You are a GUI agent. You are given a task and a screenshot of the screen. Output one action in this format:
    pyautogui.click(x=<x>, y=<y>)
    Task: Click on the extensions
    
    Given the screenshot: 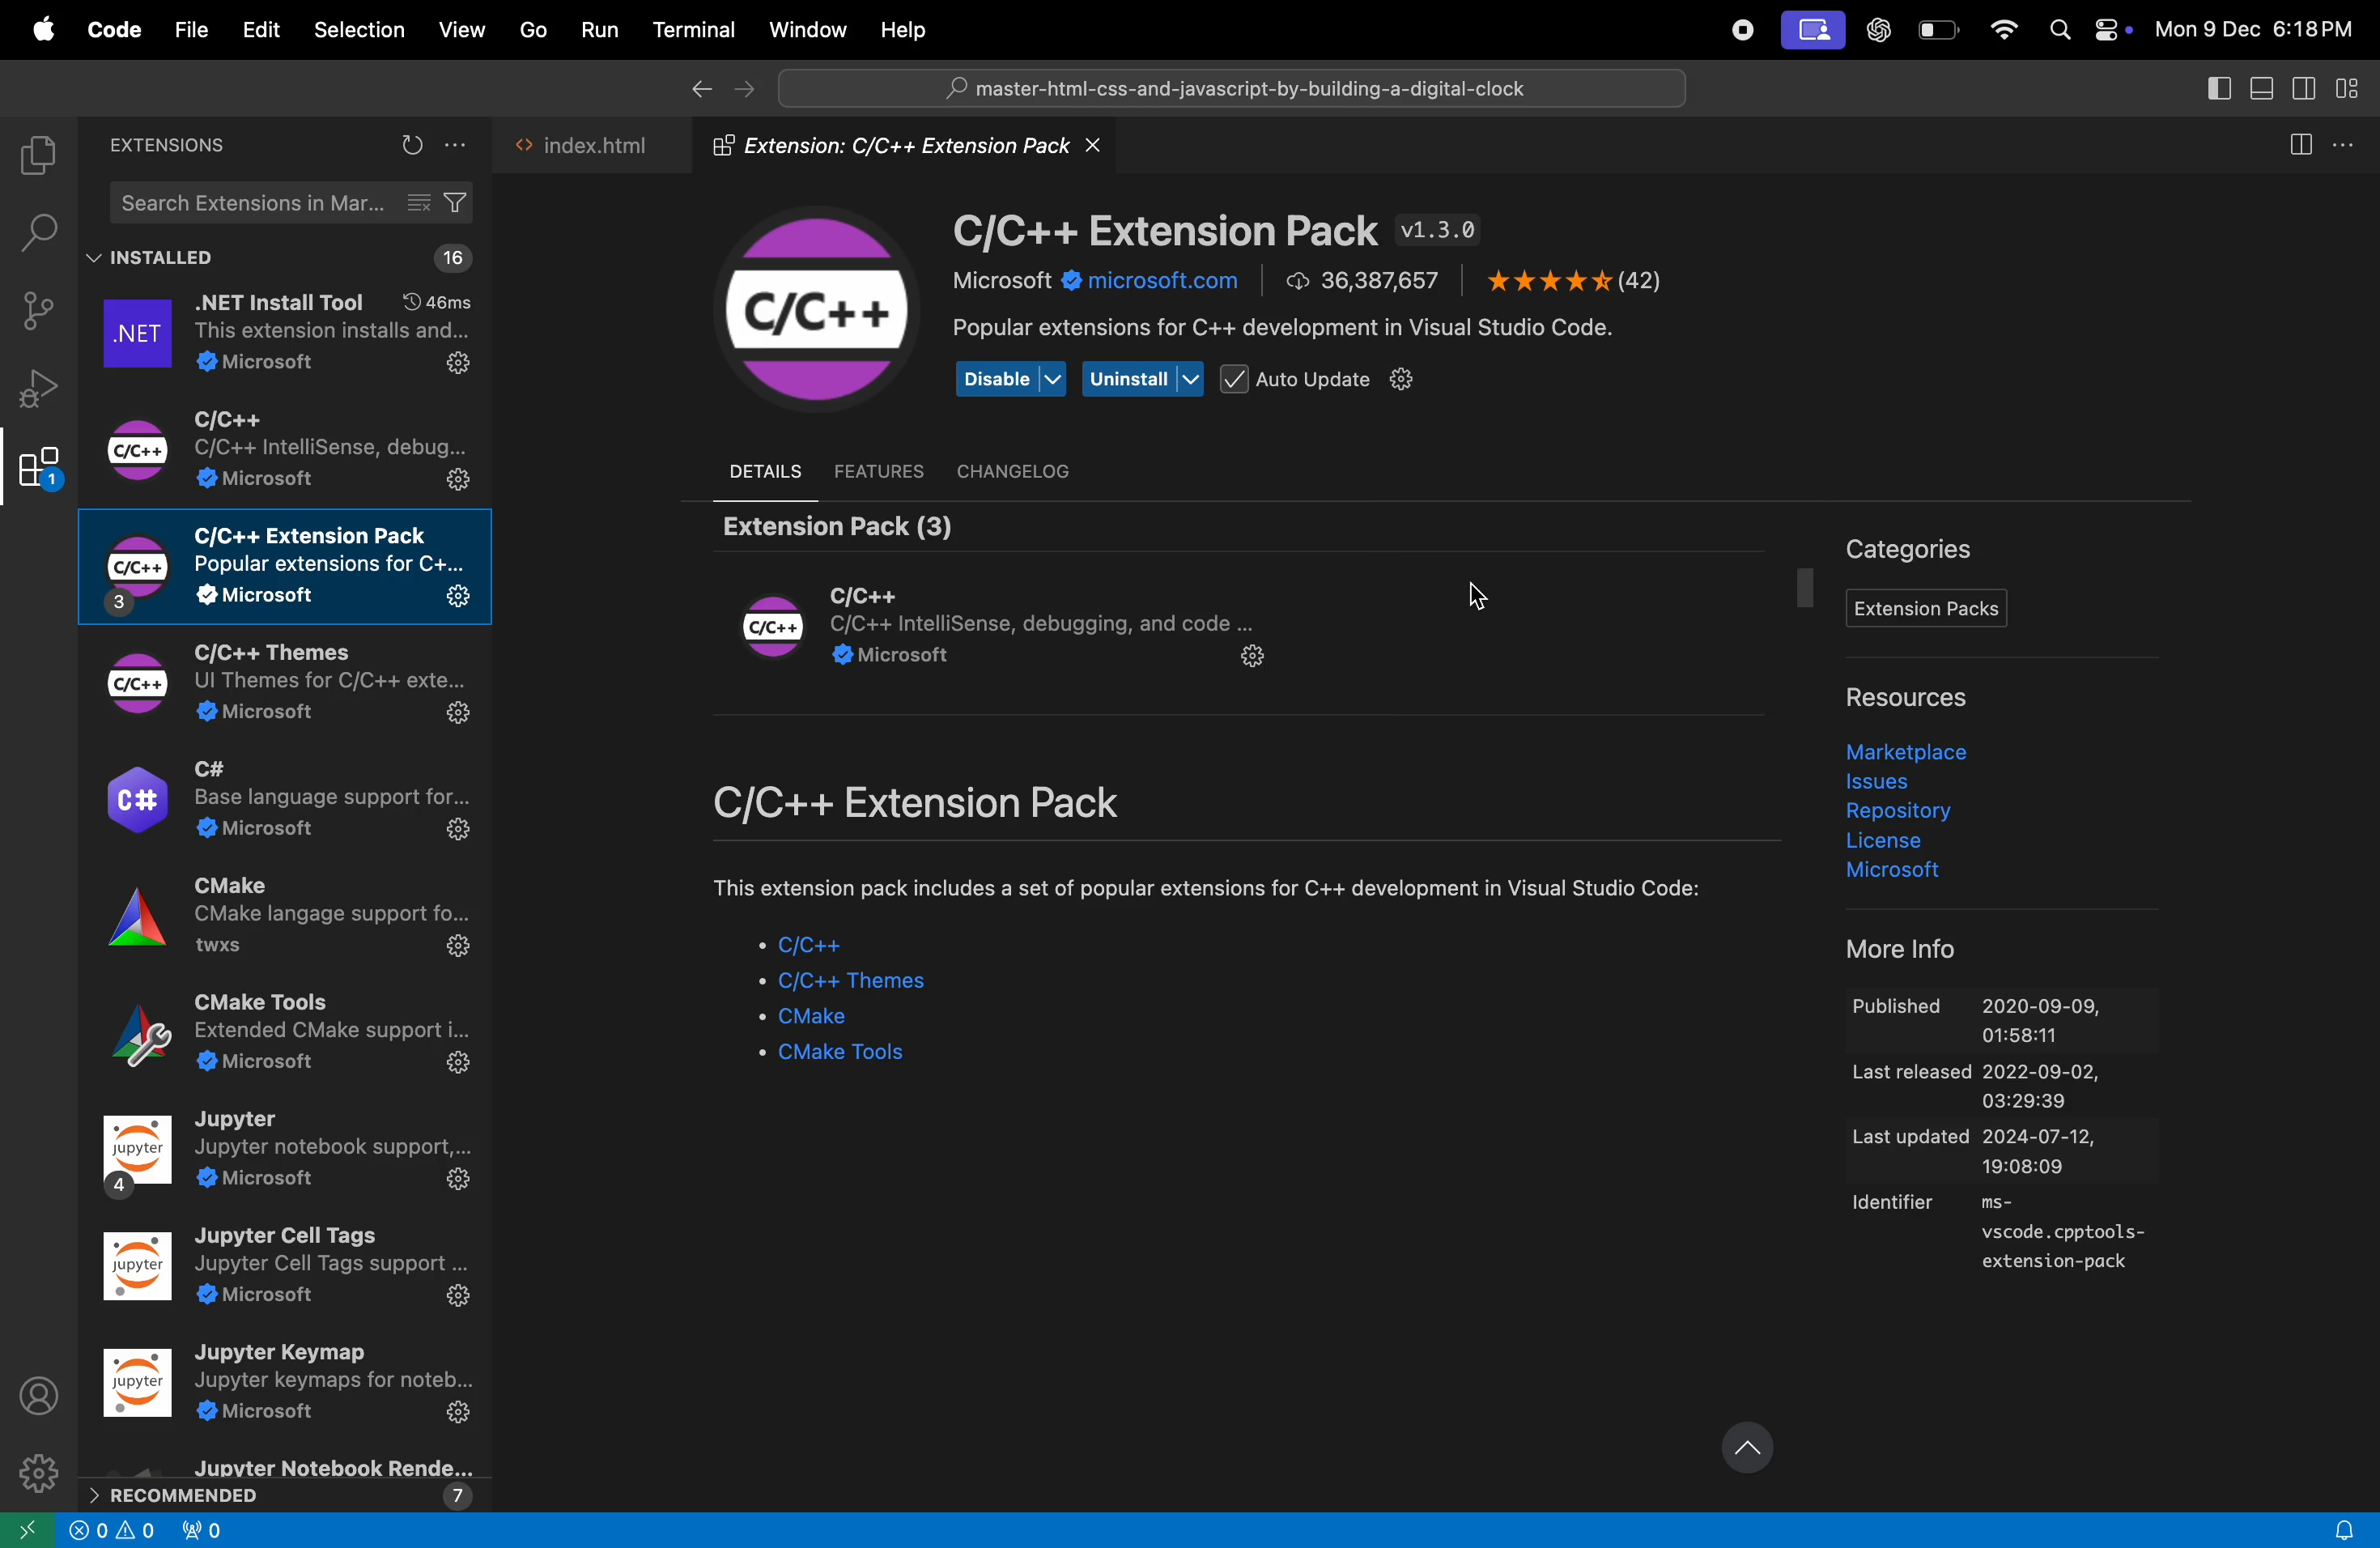 What is the action you would take?
    pyautogui.click(x=169, y=147)
    